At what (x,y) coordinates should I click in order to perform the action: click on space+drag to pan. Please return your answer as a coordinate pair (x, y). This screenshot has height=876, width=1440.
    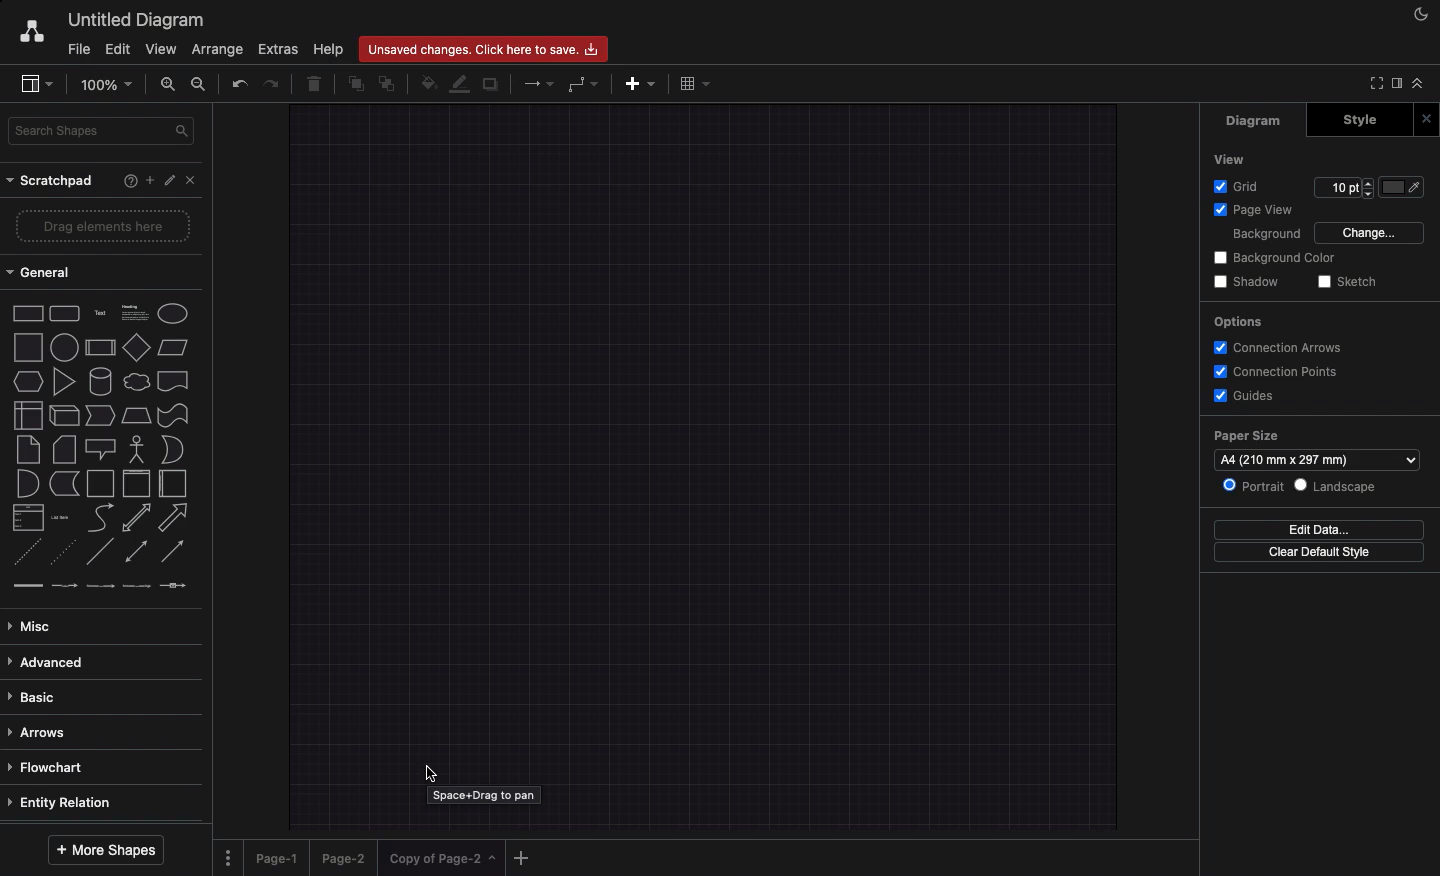
    Looking at the image, I should click on (486, 797).